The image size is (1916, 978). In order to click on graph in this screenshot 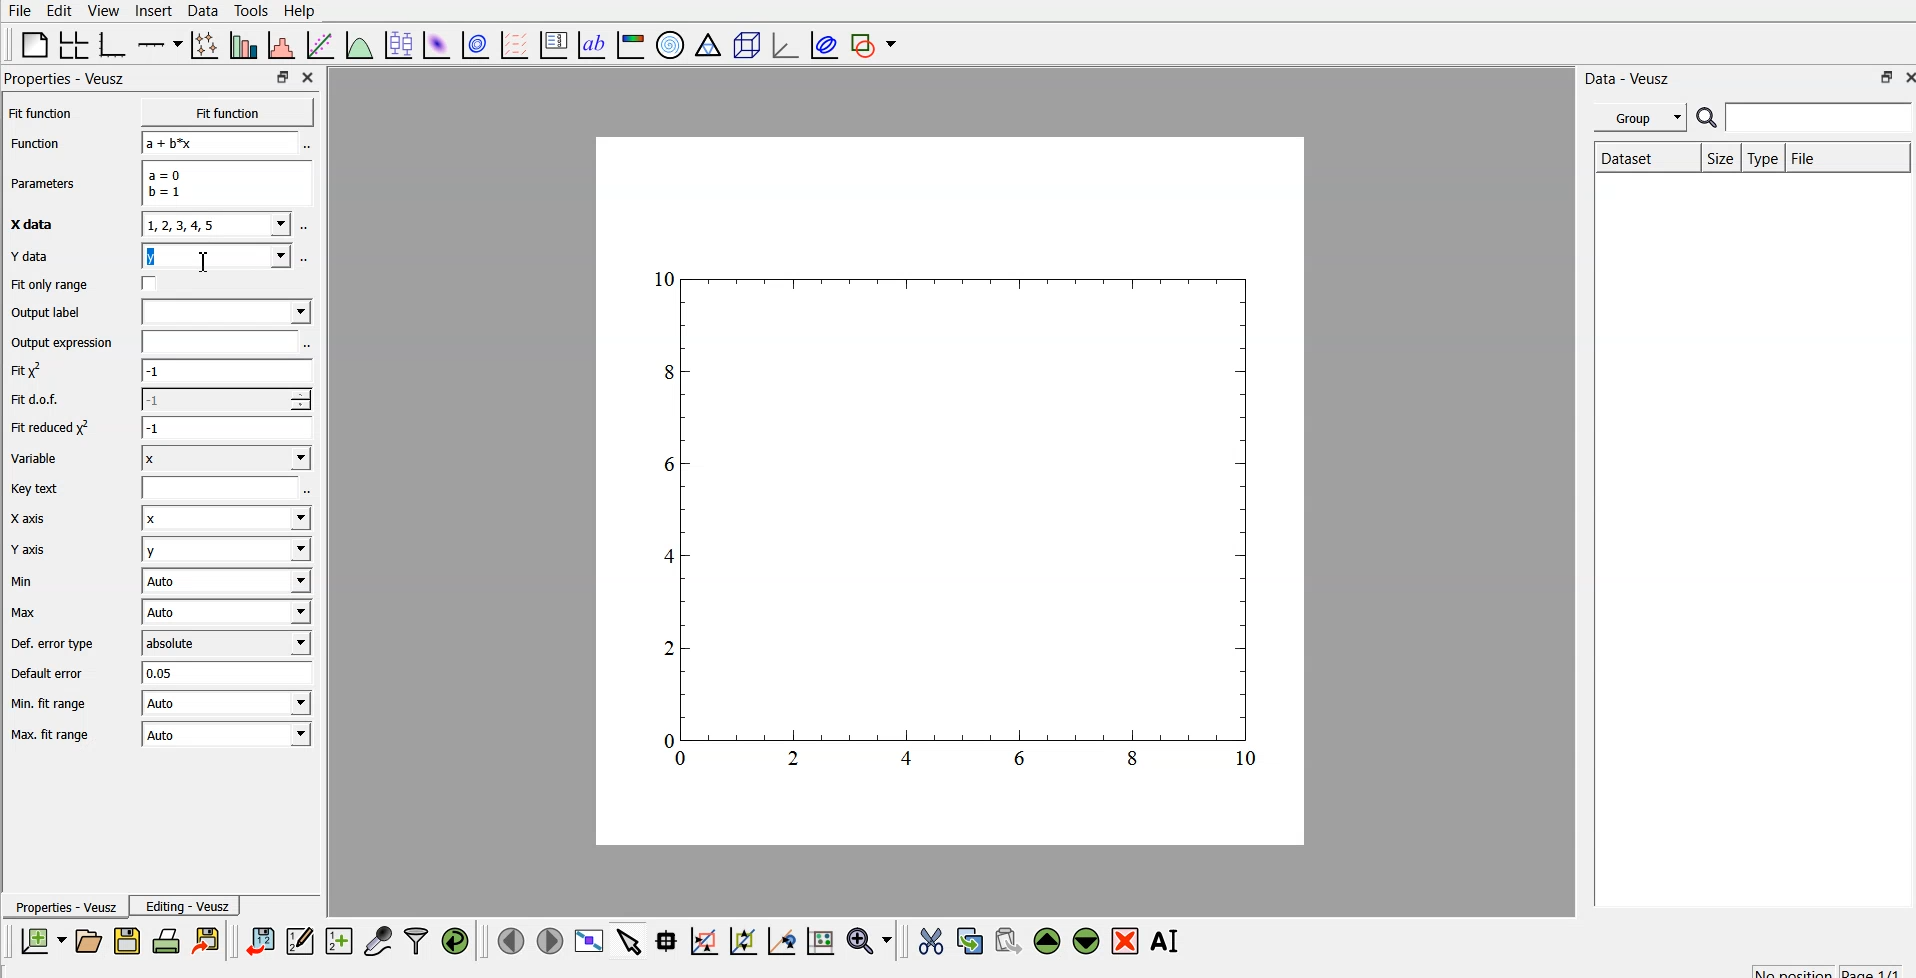, I will do `click(956, 522)`.